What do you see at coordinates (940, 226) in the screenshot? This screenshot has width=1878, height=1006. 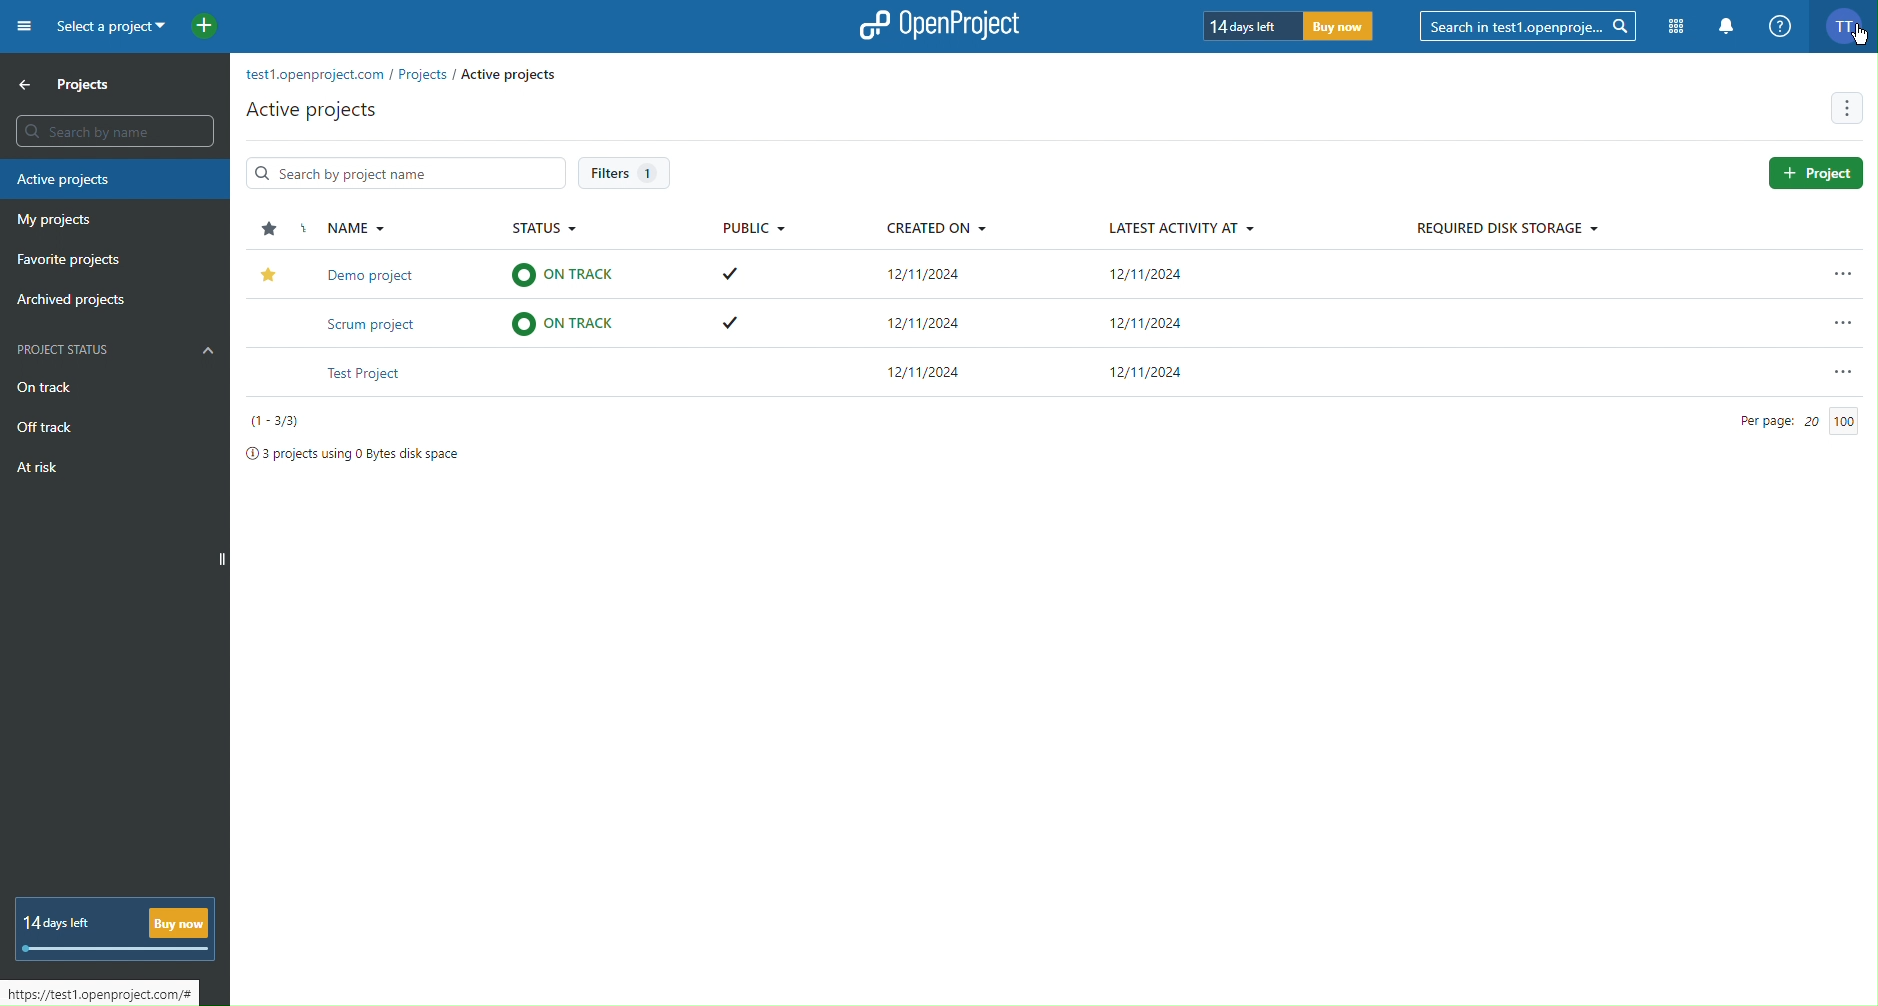 I see `Created On` at bounding box center [940, 226].